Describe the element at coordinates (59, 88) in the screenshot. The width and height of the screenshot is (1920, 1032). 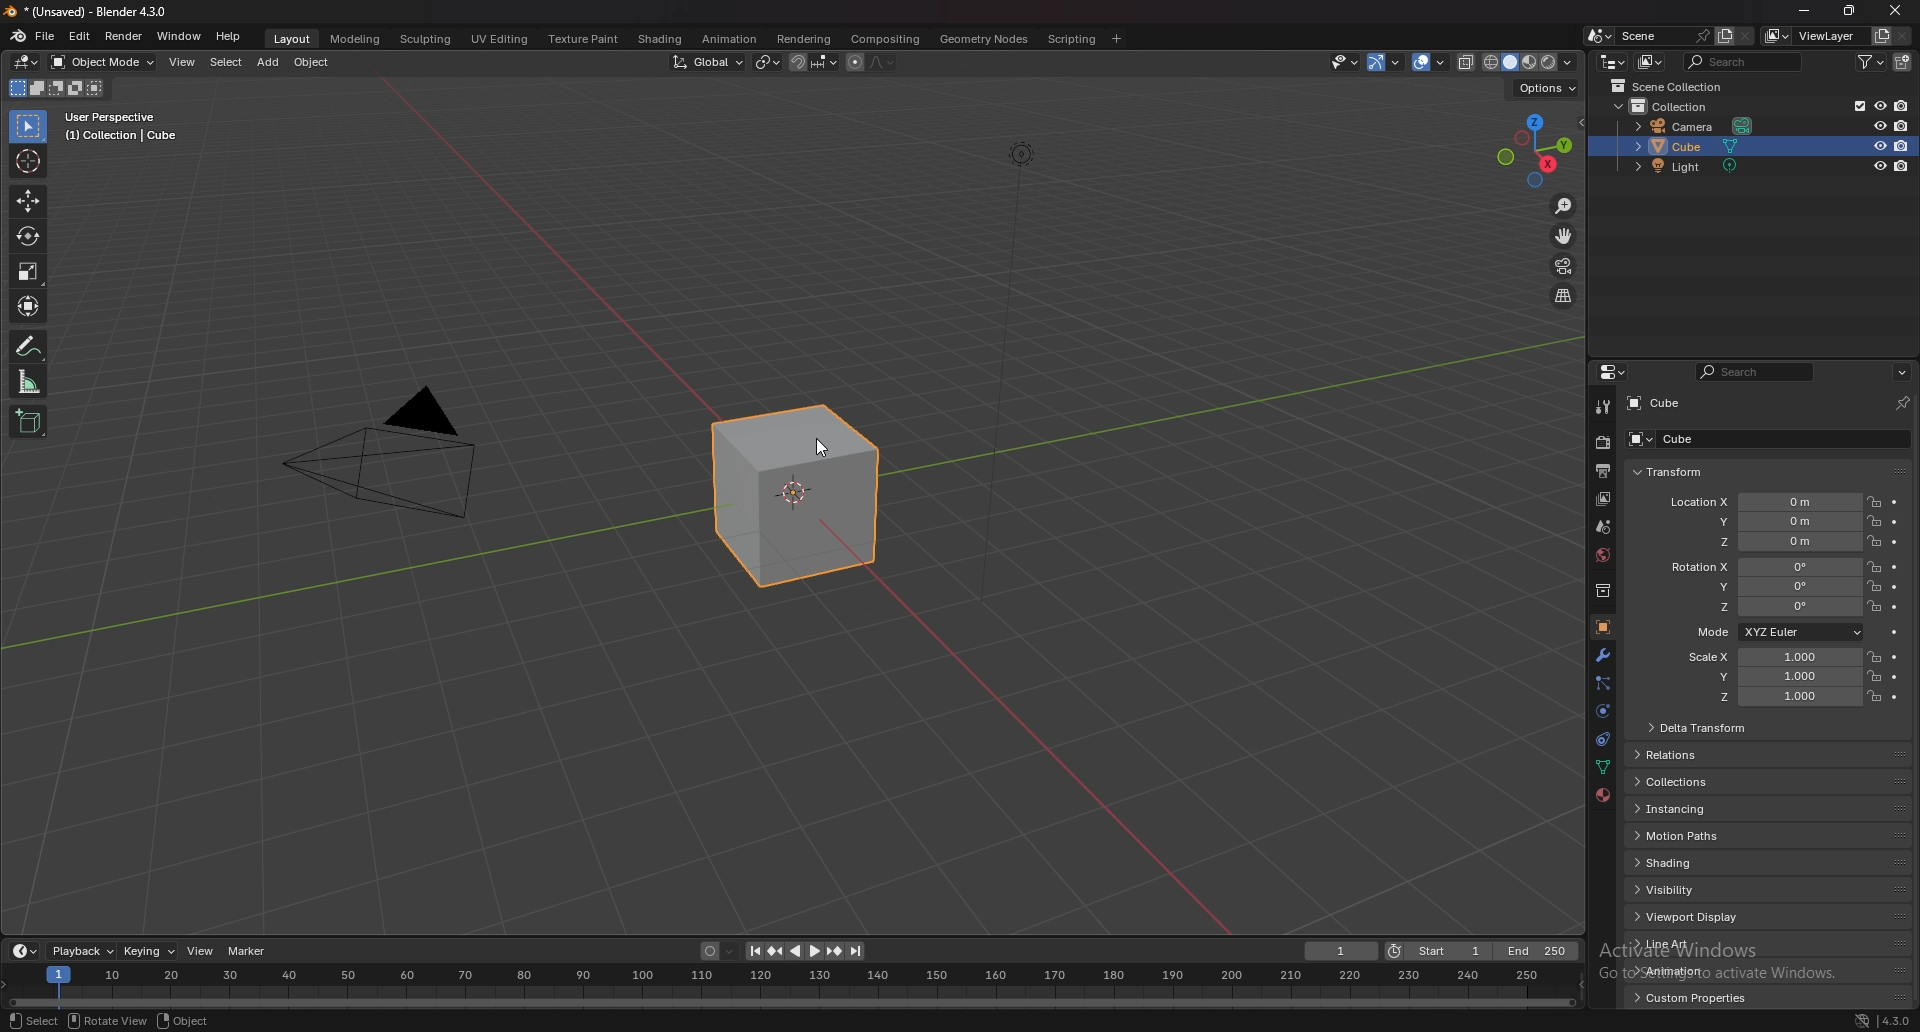
I see `mode` at that location.